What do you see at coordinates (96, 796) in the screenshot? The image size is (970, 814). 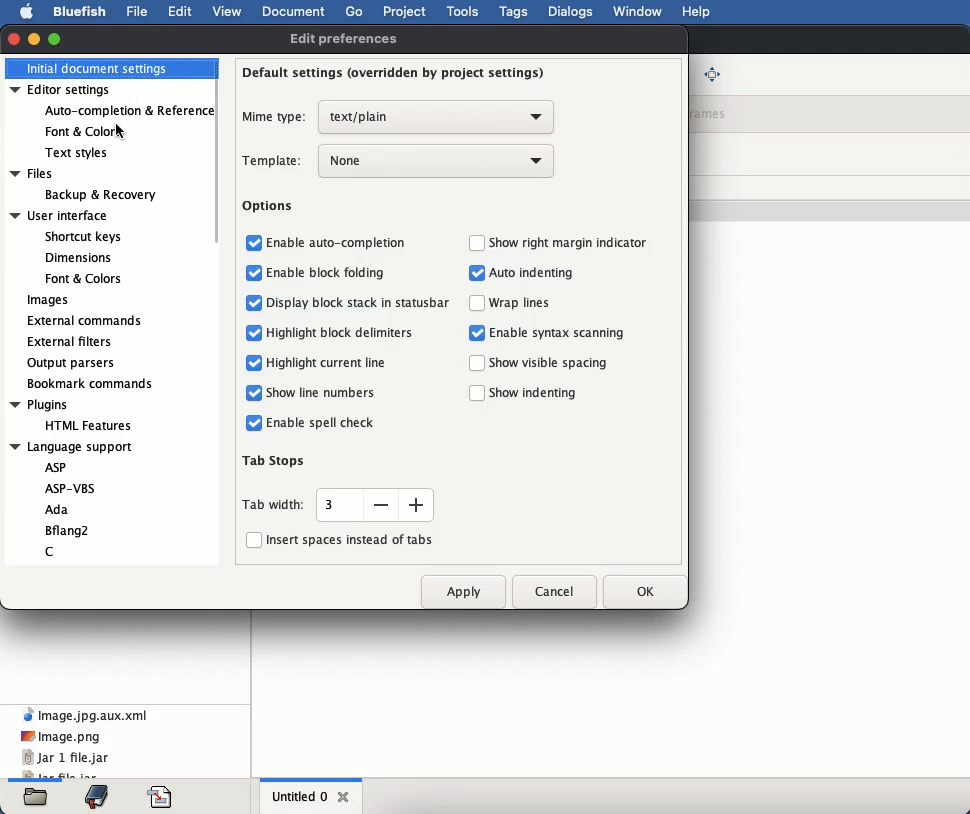 I see `bookmark` at bounding box center [96, 796].